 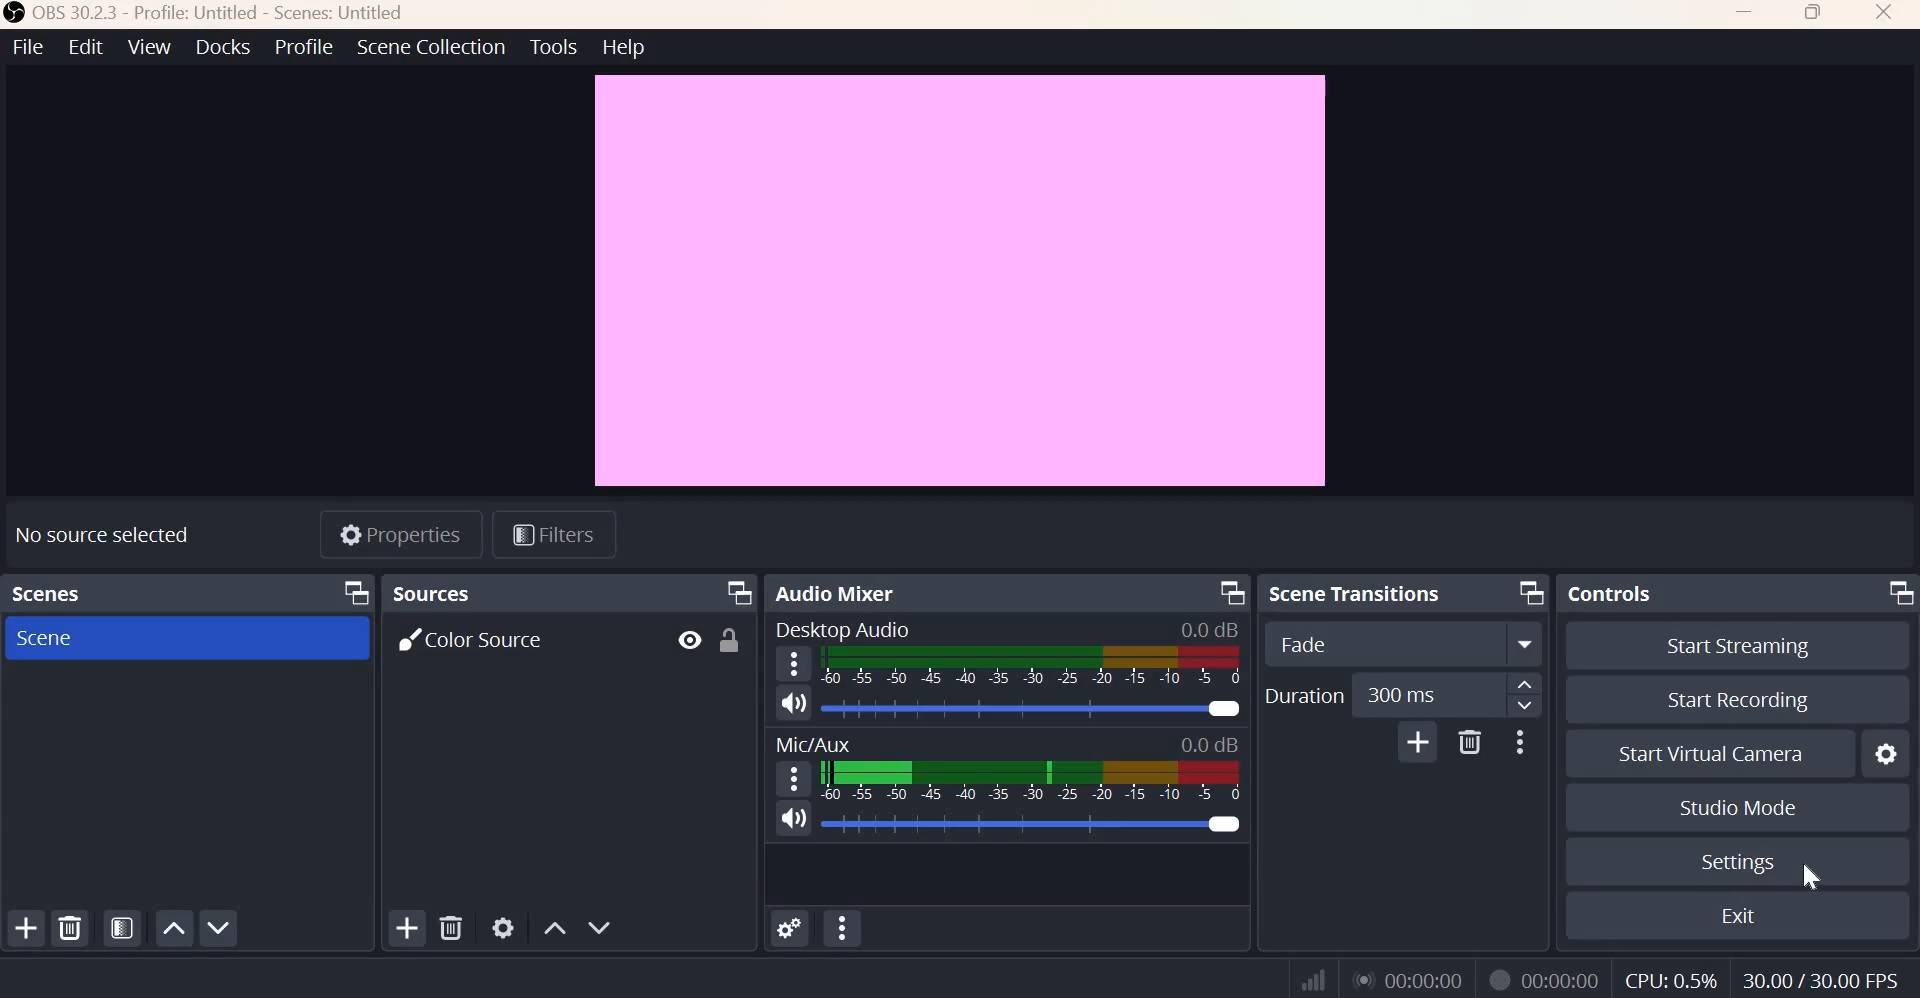 What do you see at coordinates (301, 48) in the screenshot?
I see `Profile` at bounding box center [301, 48].